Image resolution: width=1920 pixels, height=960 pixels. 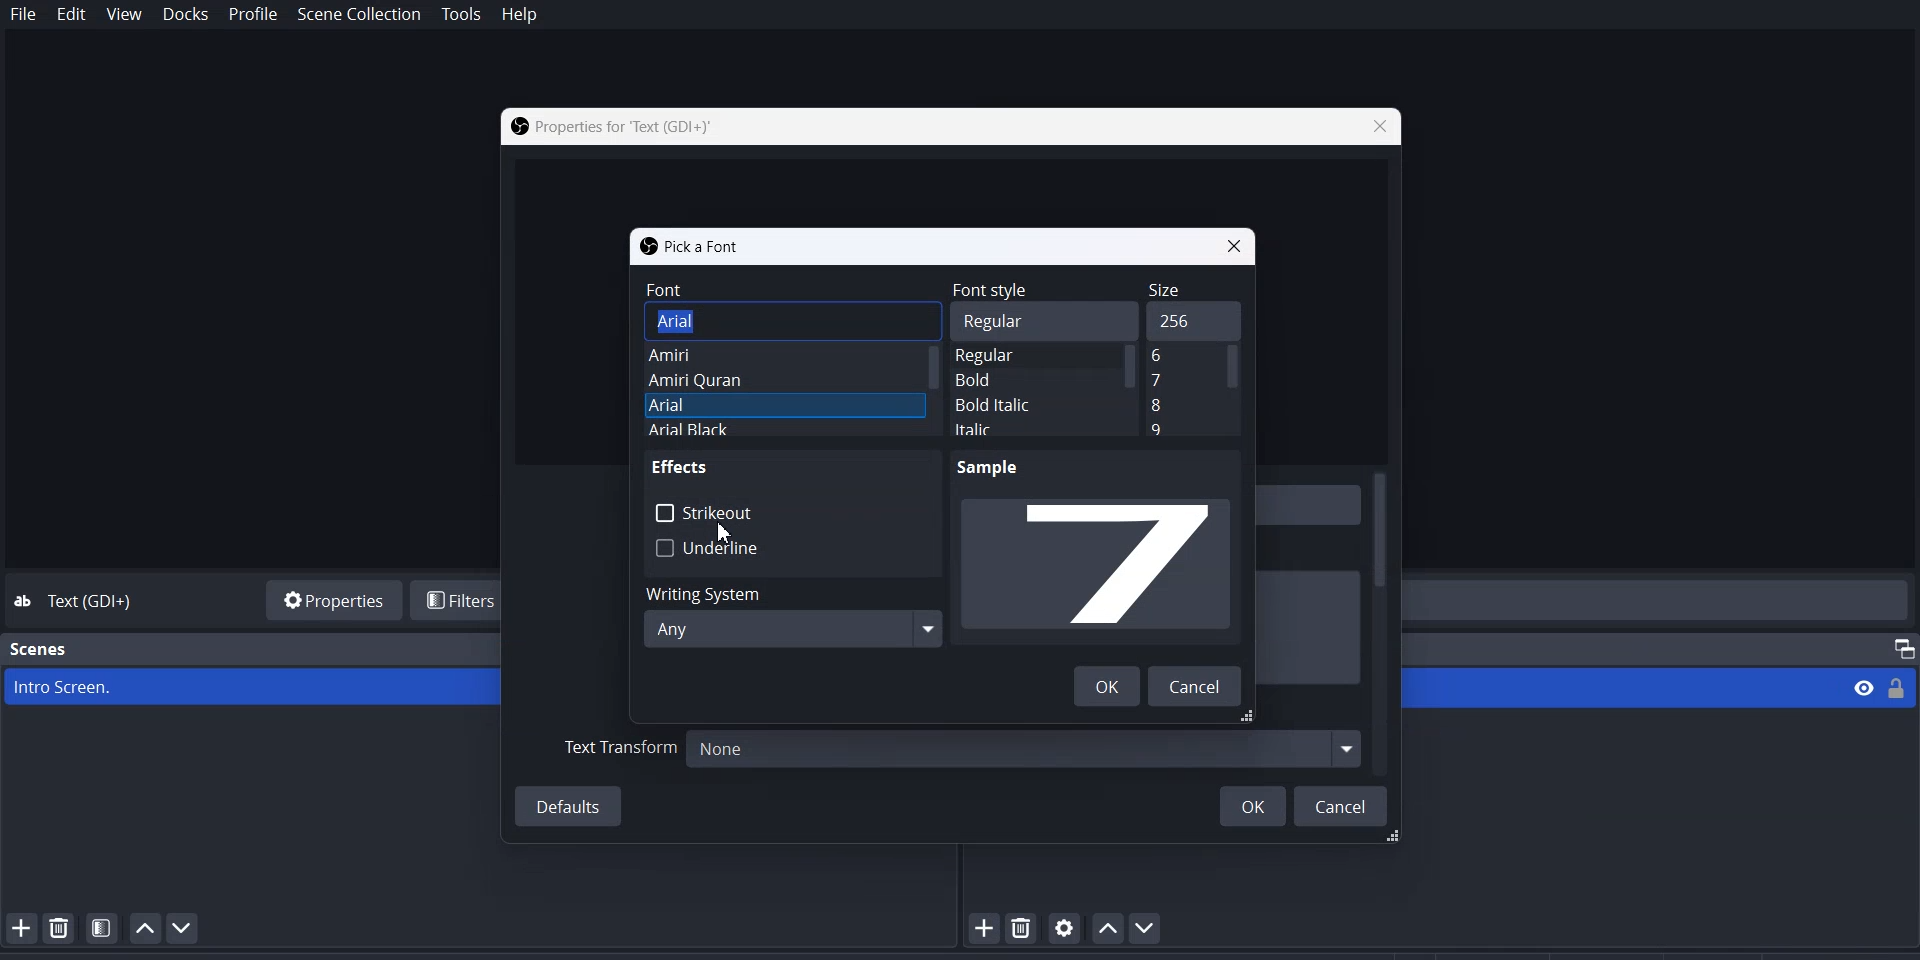 I want to click on Tools, so click(x=462, y=15).